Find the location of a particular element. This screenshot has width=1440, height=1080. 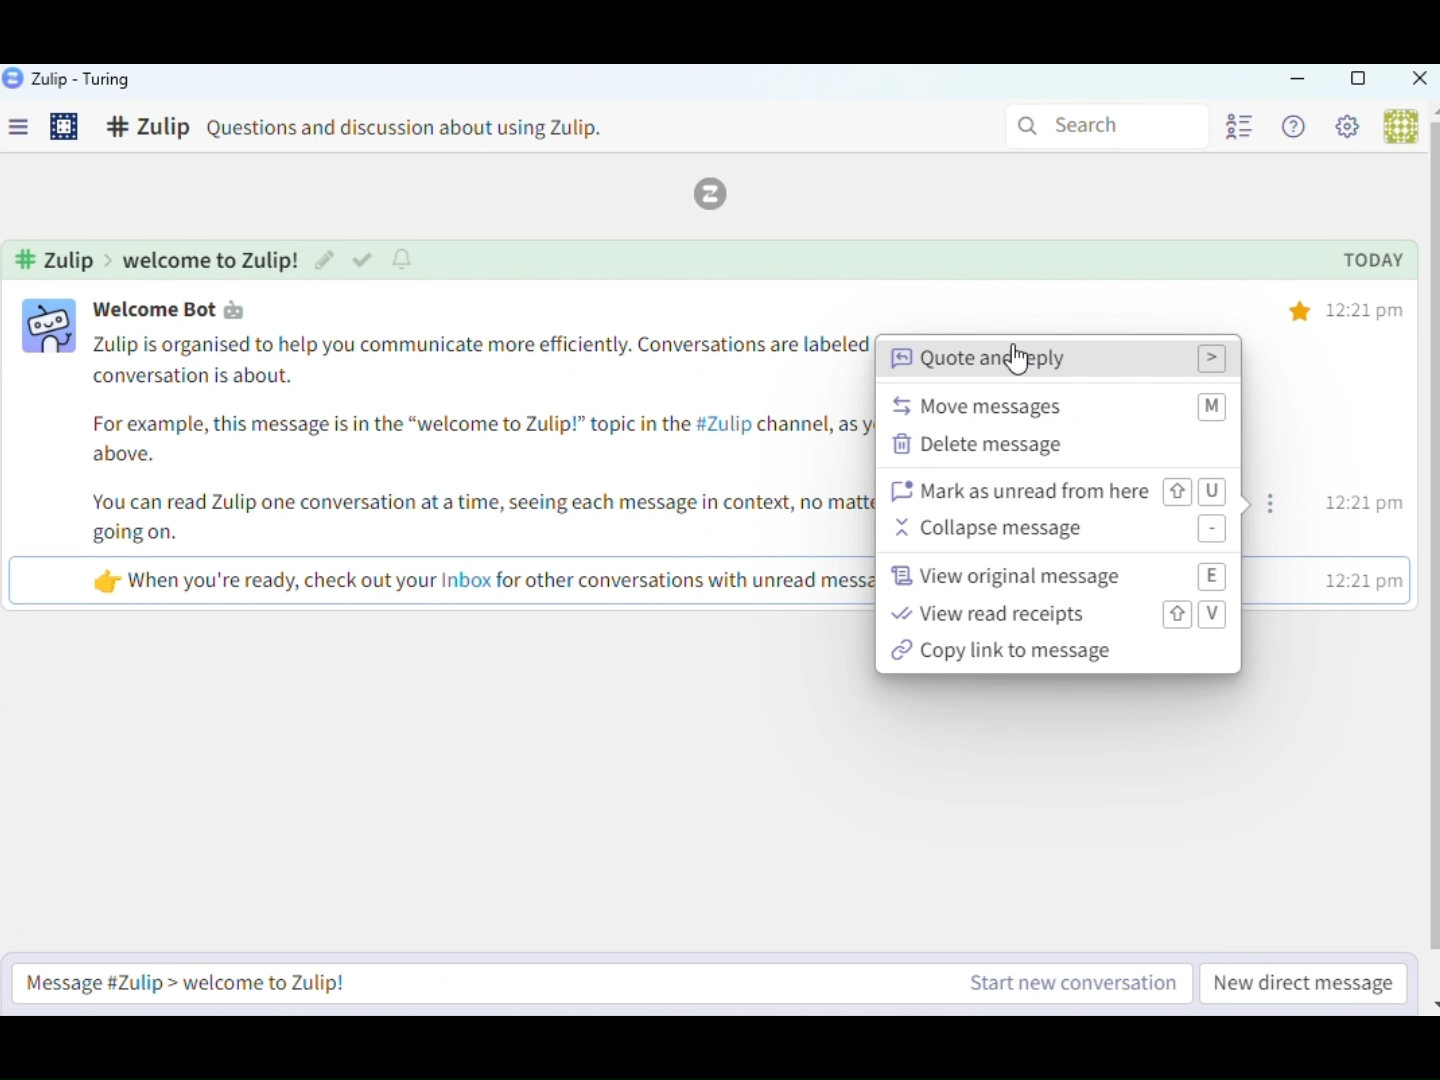

Copy link to message is located at coordinates (1064, 653).